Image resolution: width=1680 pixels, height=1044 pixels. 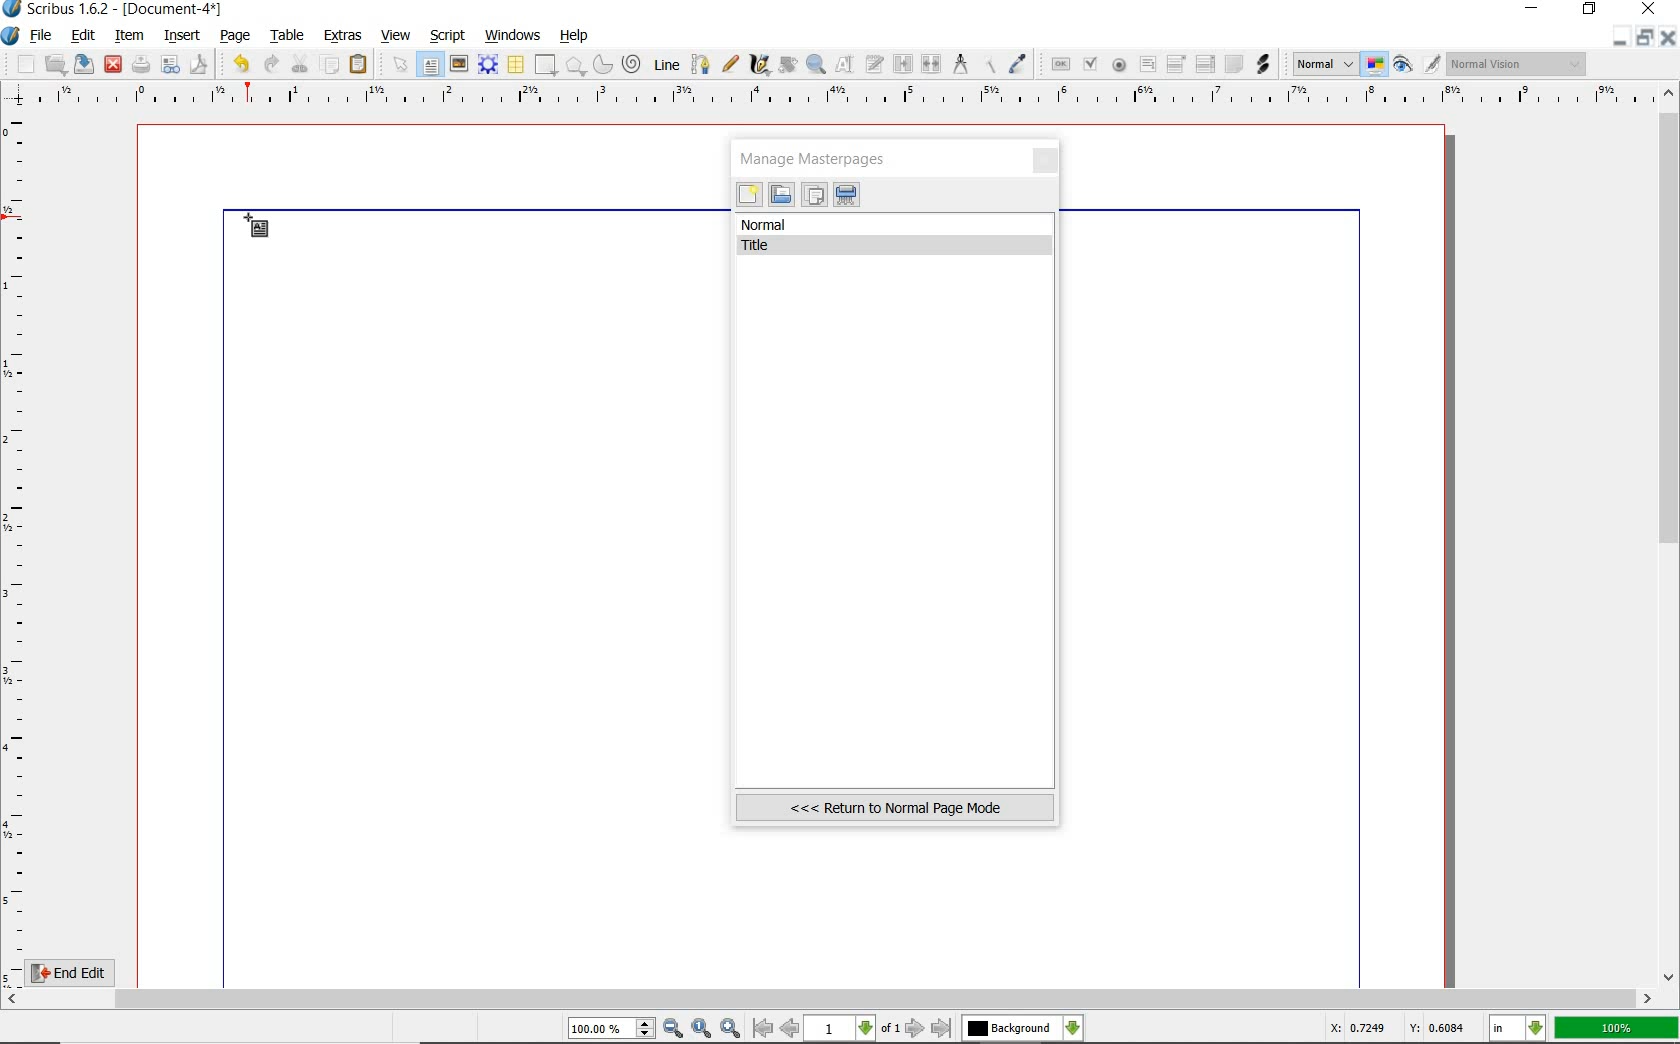 I want to click on 100%, so click(x=1618, y=1028).